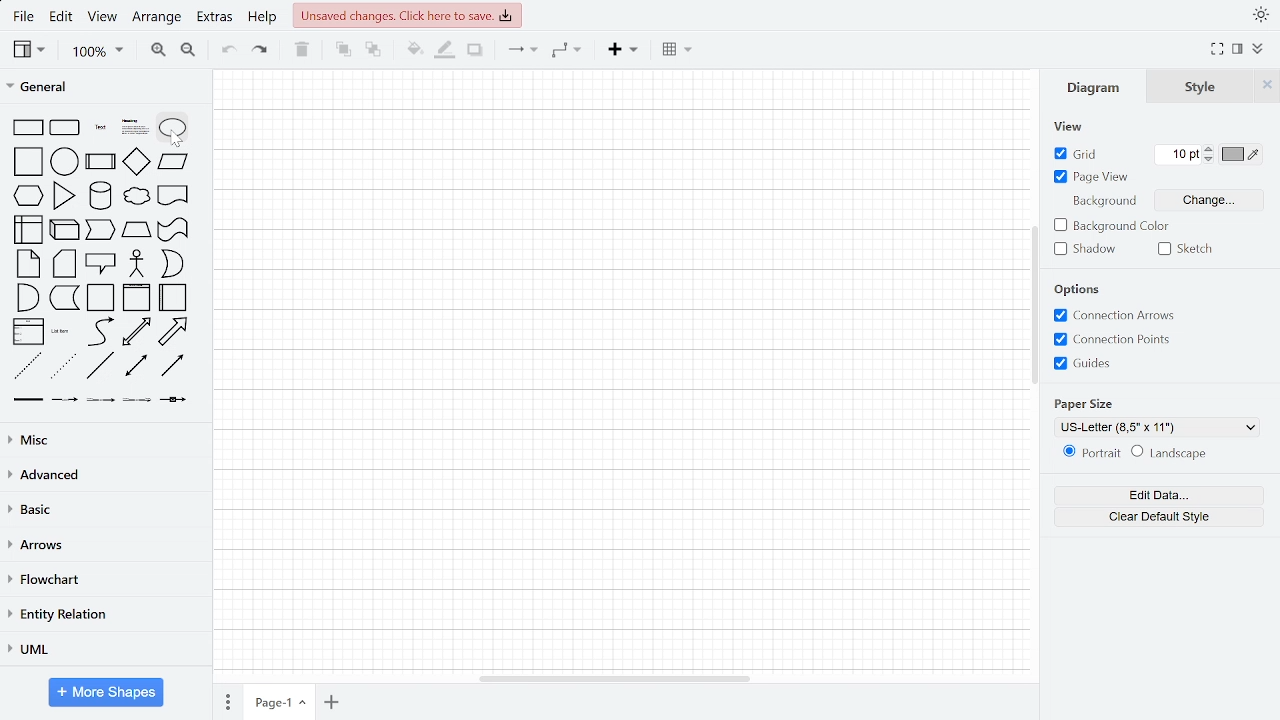 Image resolution: width=1280 pixels, height=720 pixels. What do you see at coordinates (175, 333) in the screenshot?
I see `arrow` at bounding box center [175, 333].